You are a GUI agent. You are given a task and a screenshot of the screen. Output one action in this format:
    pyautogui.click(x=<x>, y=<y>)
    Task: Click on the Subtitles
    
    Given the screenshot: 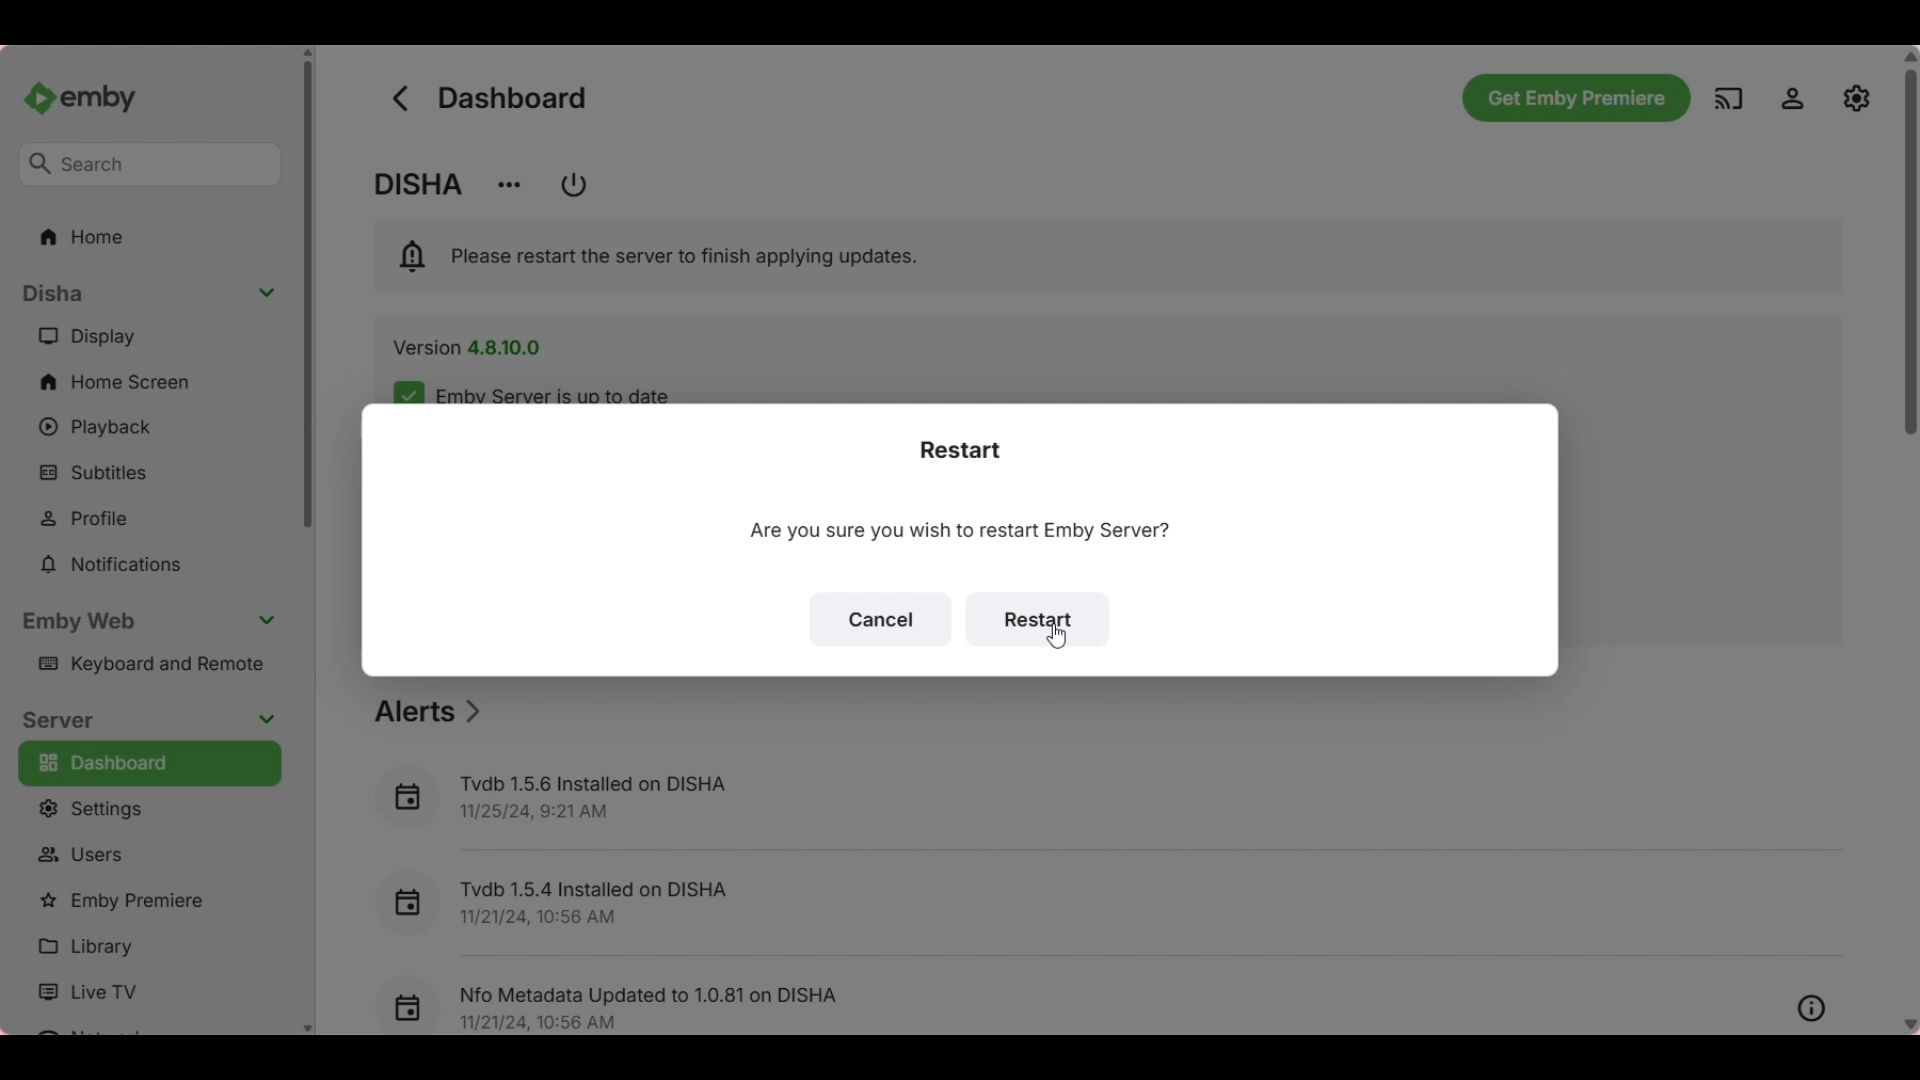 What is the action you would take?
    pyautogui.click(x=149, y=471)
    